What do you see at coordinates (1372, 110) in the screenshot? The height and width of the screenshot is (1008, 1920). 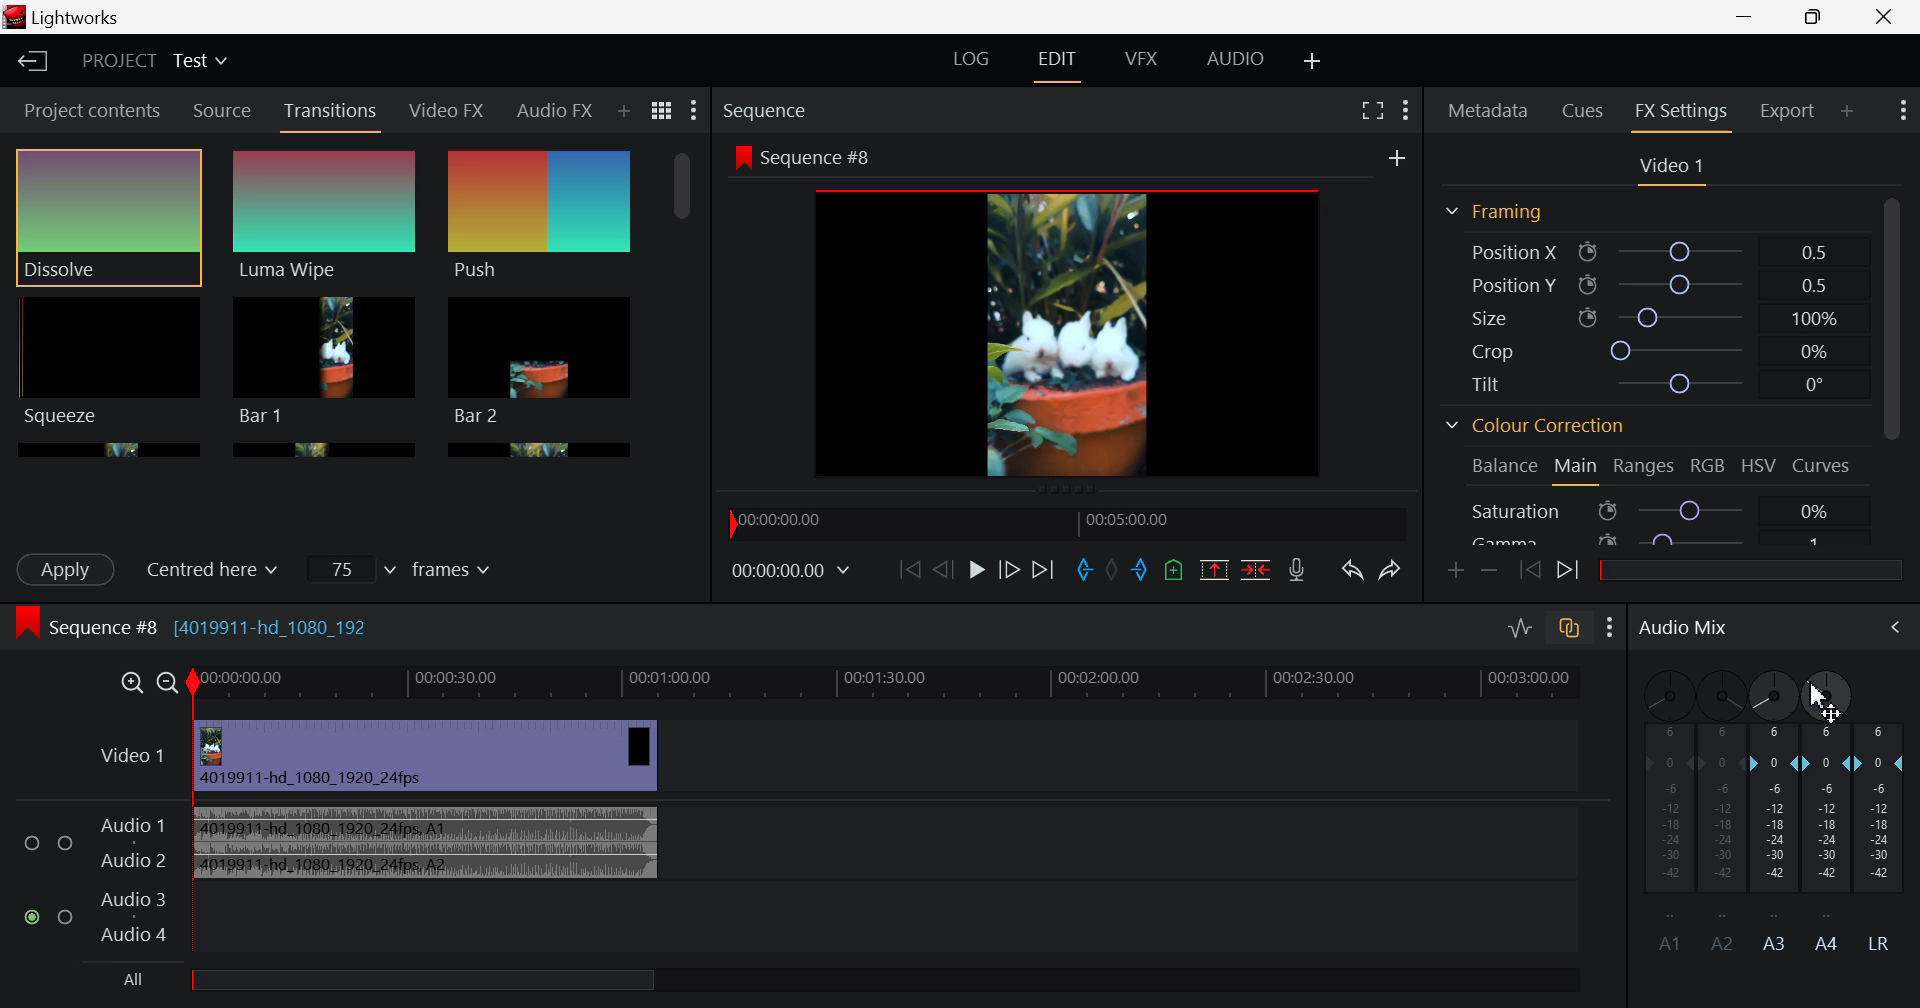 I see `Full Screen` at bounding box center [1372, 110].